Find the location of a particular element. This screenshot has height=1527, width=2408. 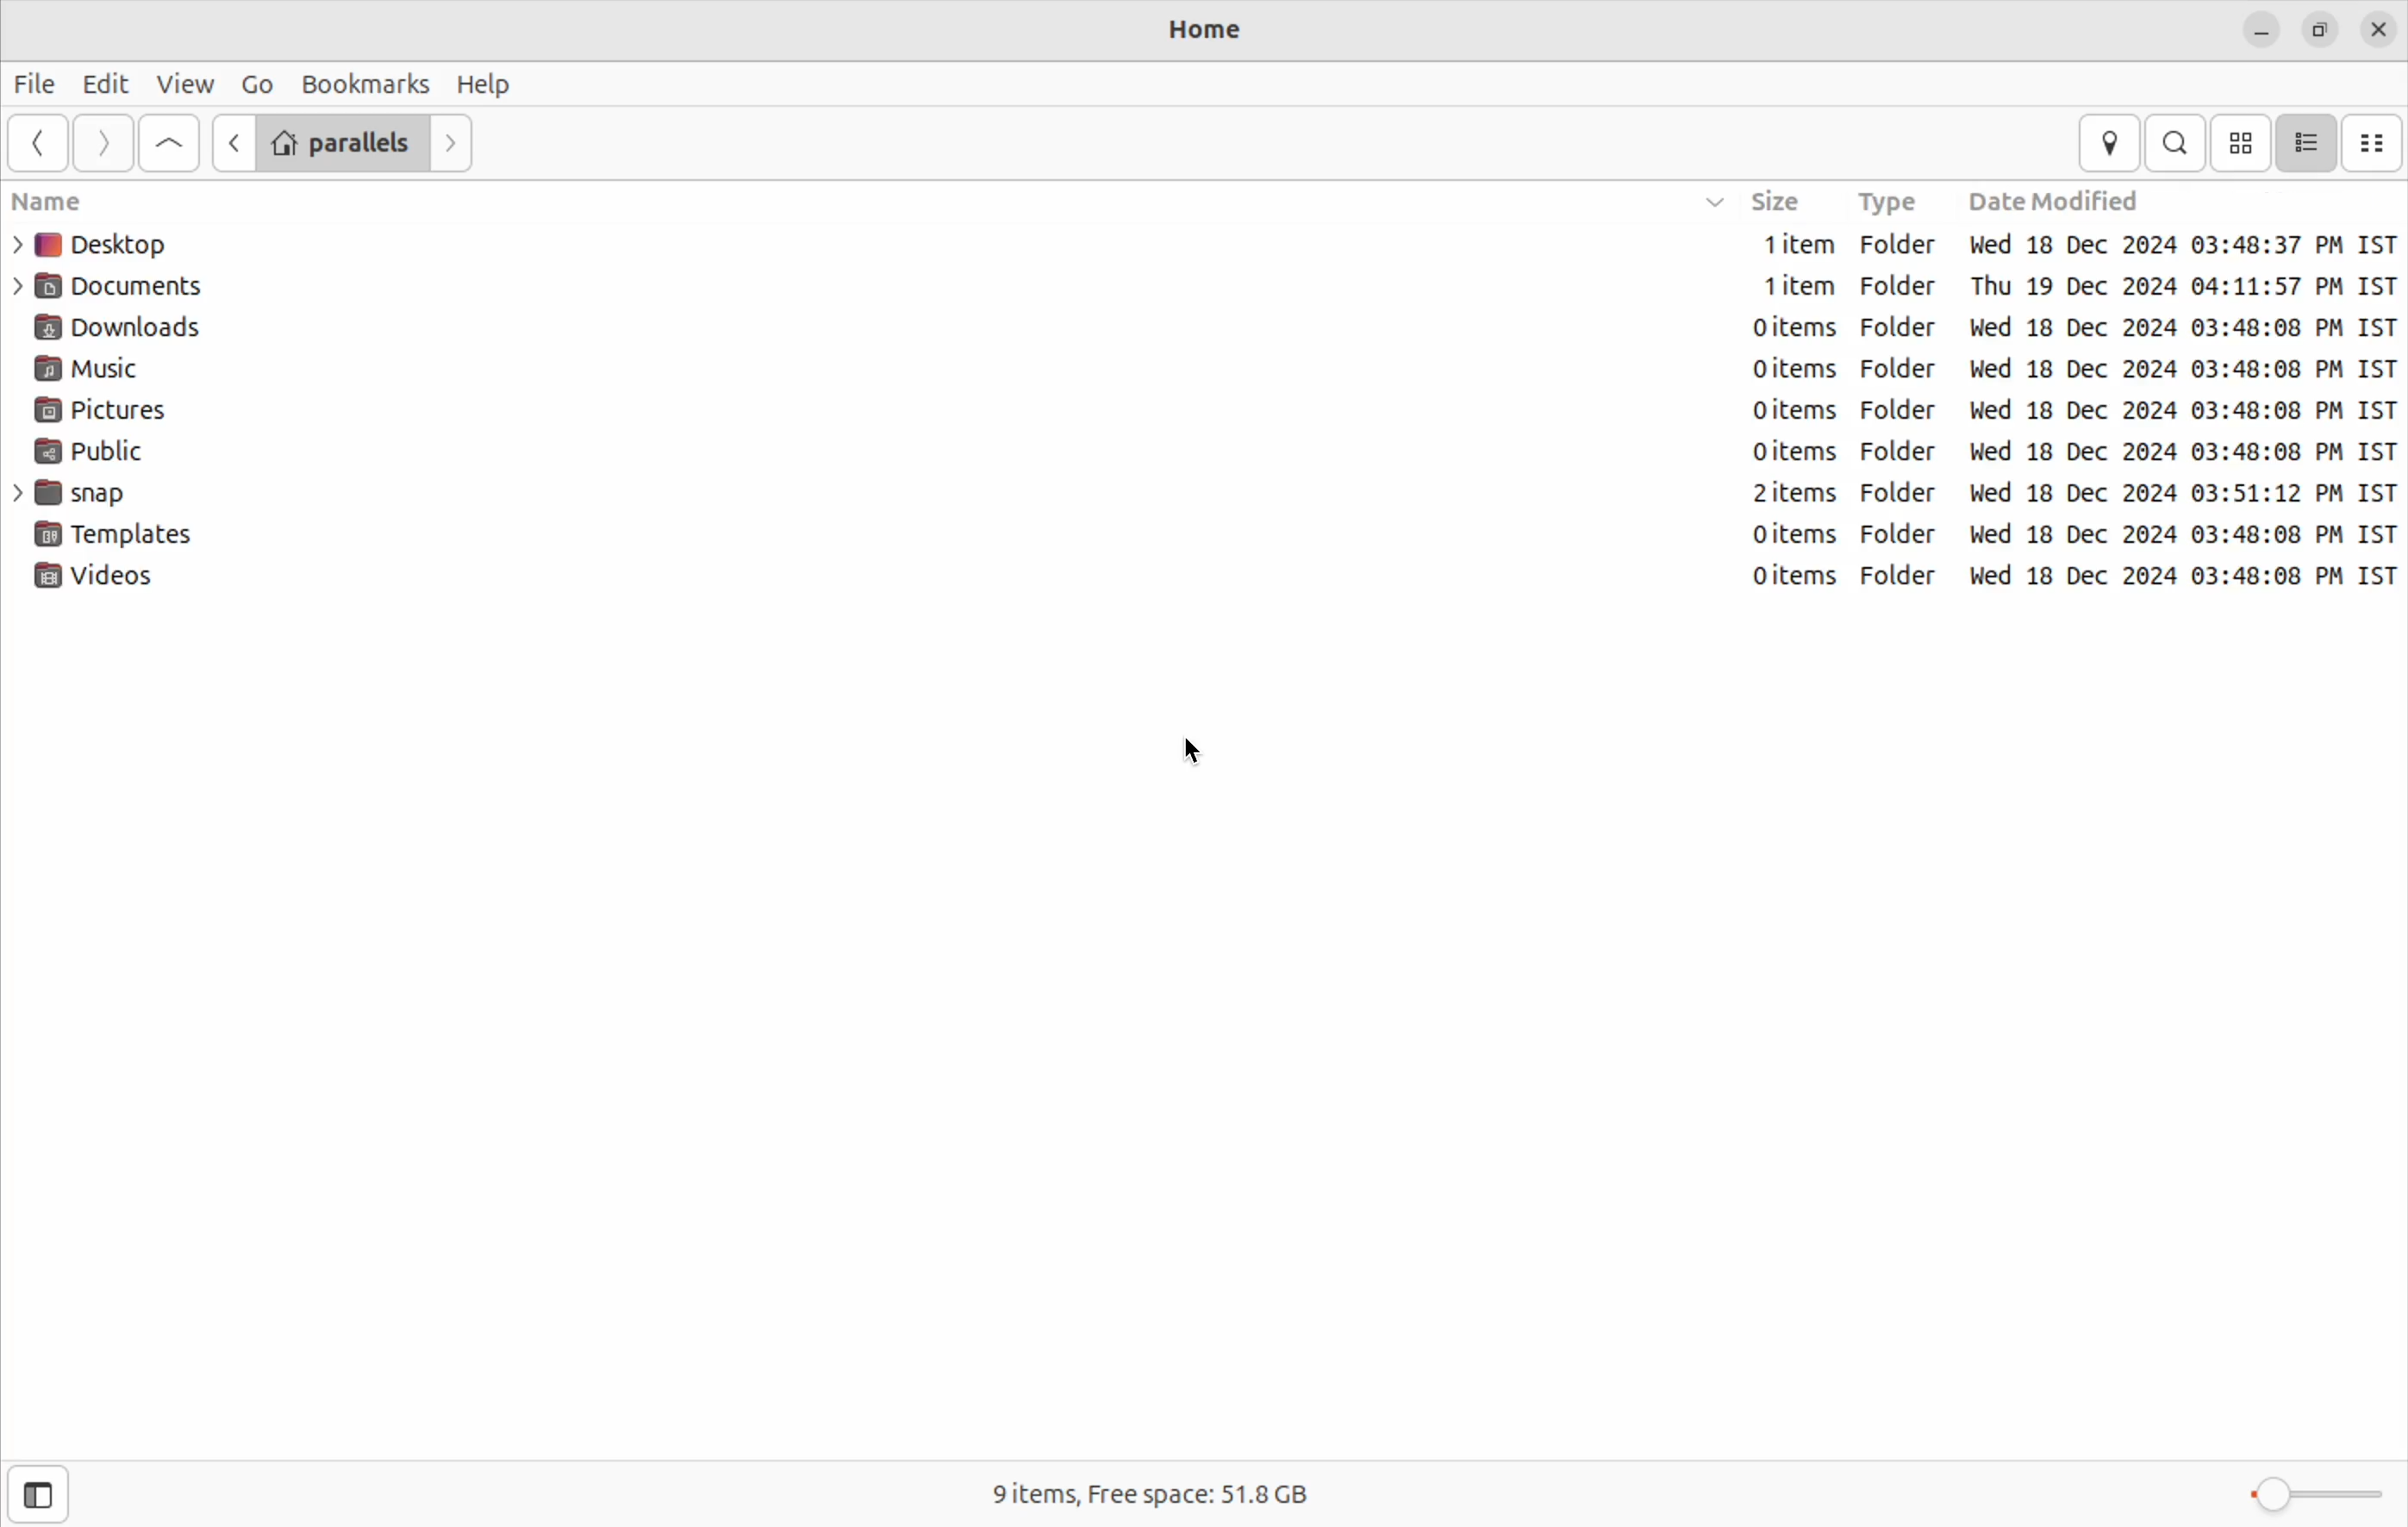

Bookmarks is located at coordinates (366, 81).